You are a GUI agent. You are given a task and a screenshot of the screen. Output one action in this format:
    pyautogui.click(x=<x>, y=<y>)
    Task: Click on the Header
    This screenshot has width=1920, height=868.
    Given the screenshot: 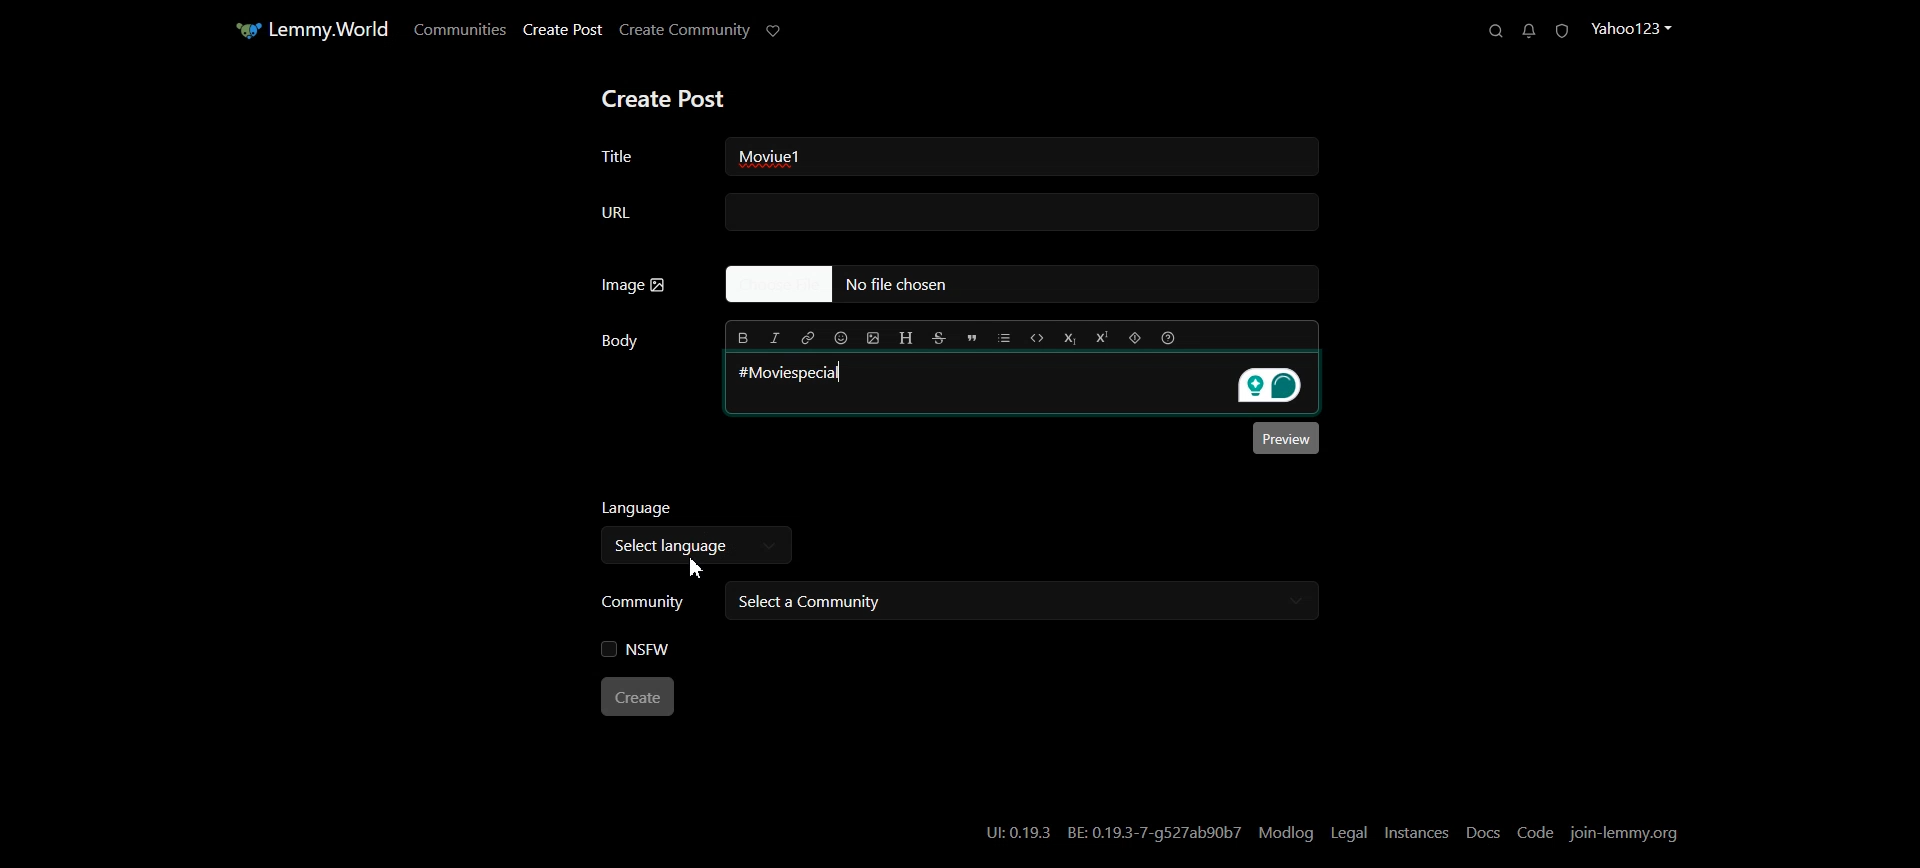 What is the action you would take?
    pyautogui.click(x=906, y=338)
    